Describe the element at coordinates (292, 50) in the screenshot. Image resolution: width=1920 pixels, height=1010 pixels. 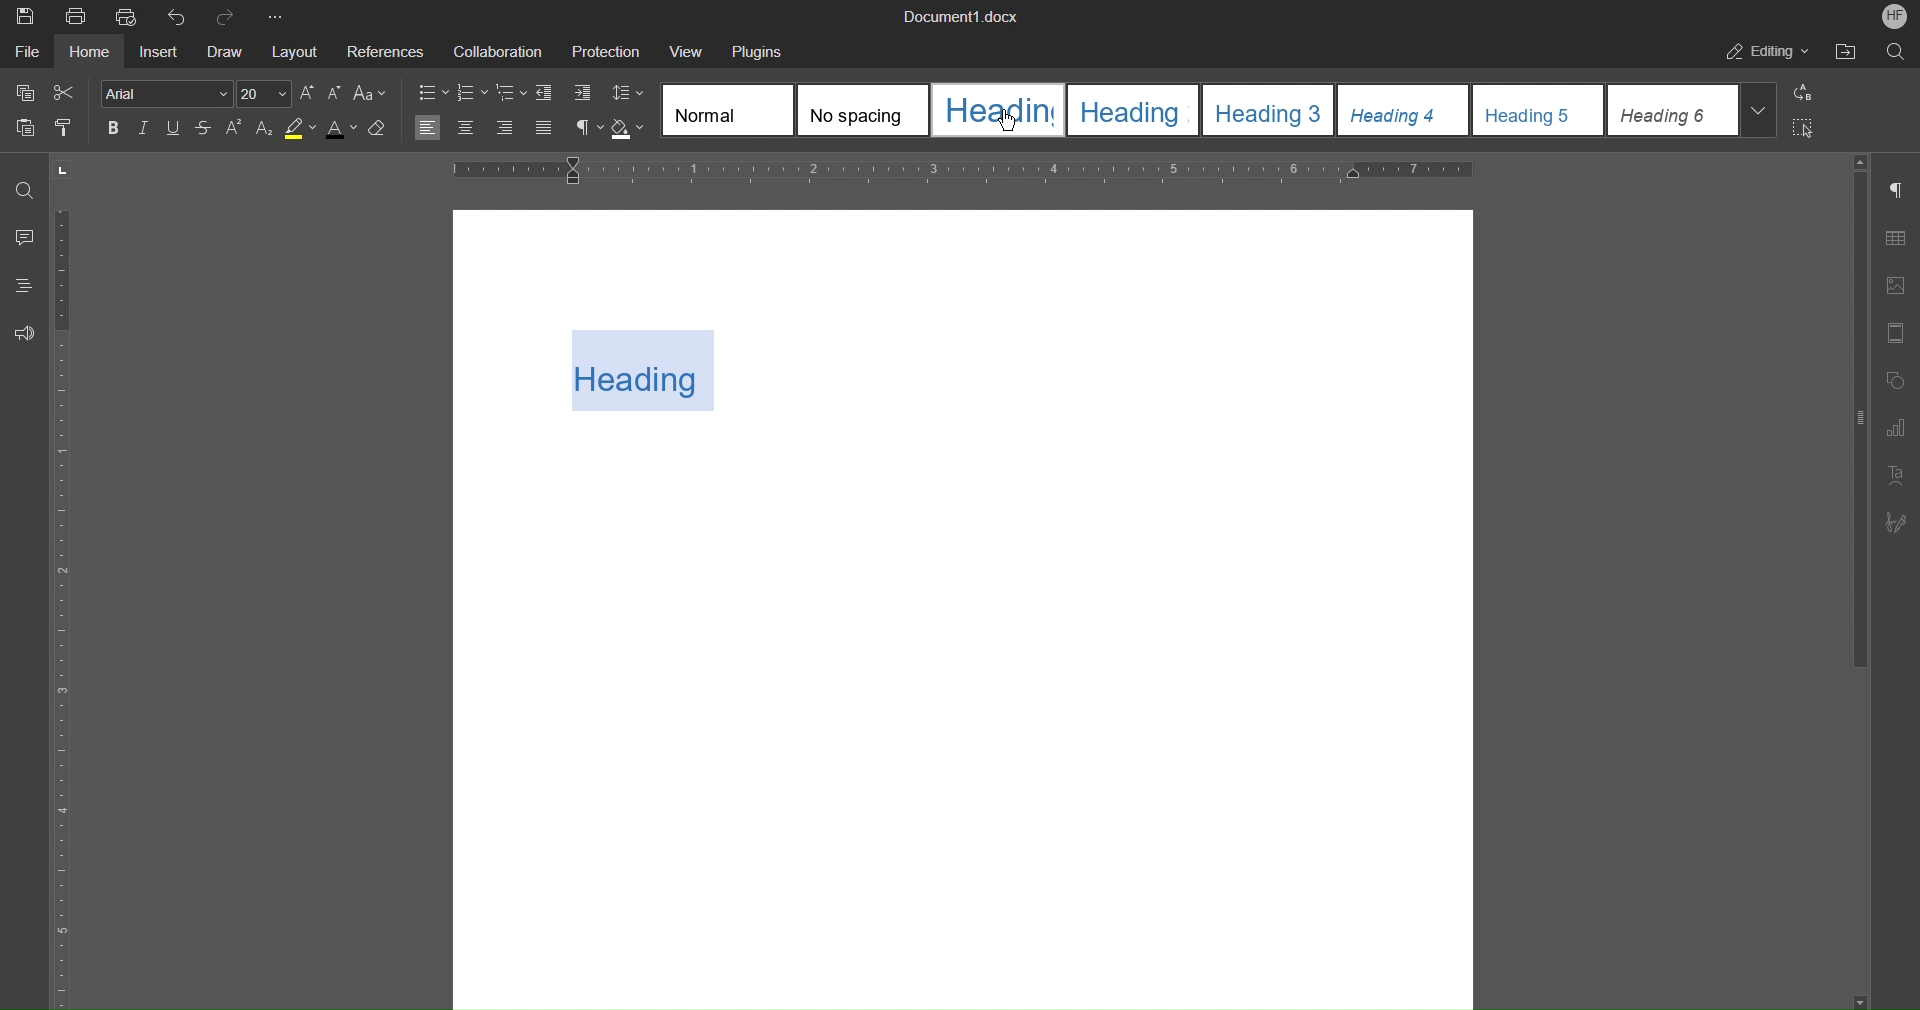
I see `Layout` at that location.